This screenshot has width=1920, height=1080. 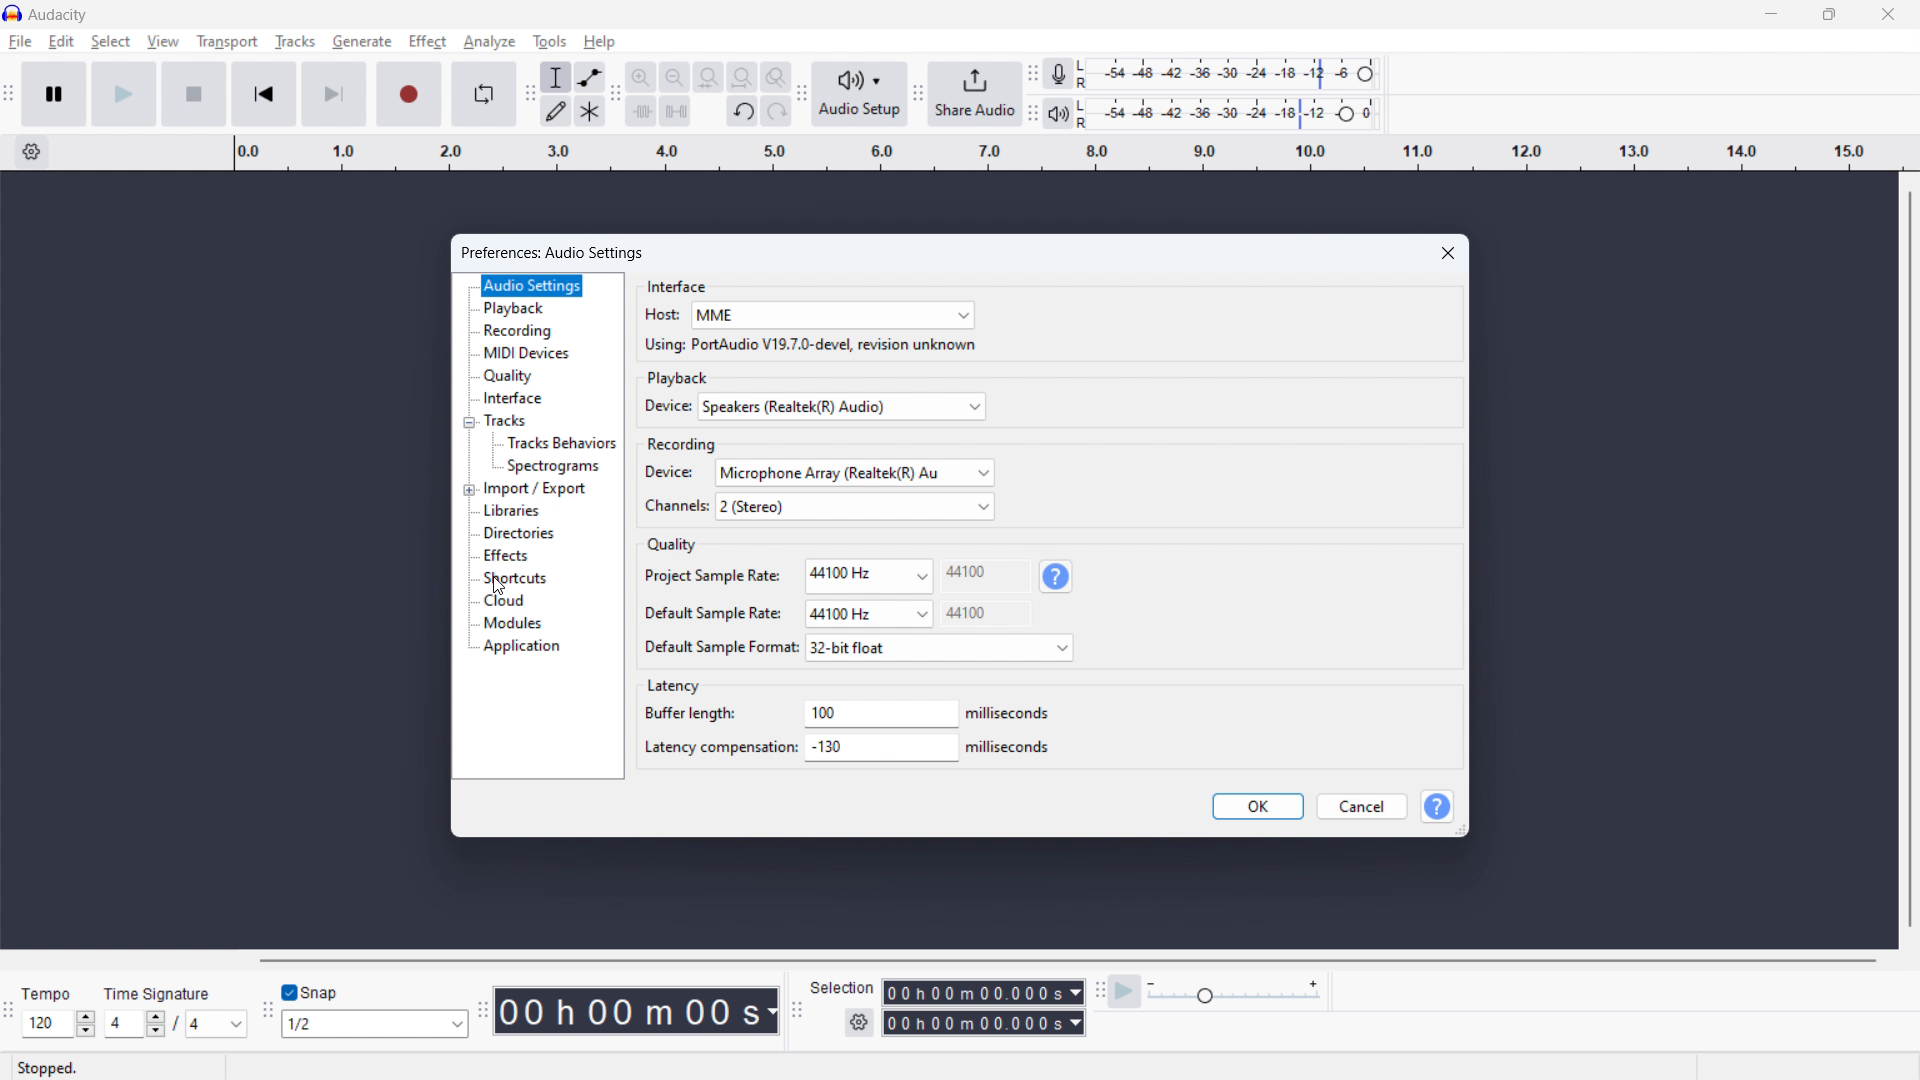 What do you see at coordinates (163, 41) in the screenshot?
I see `view` at bounding box center [163, 41].